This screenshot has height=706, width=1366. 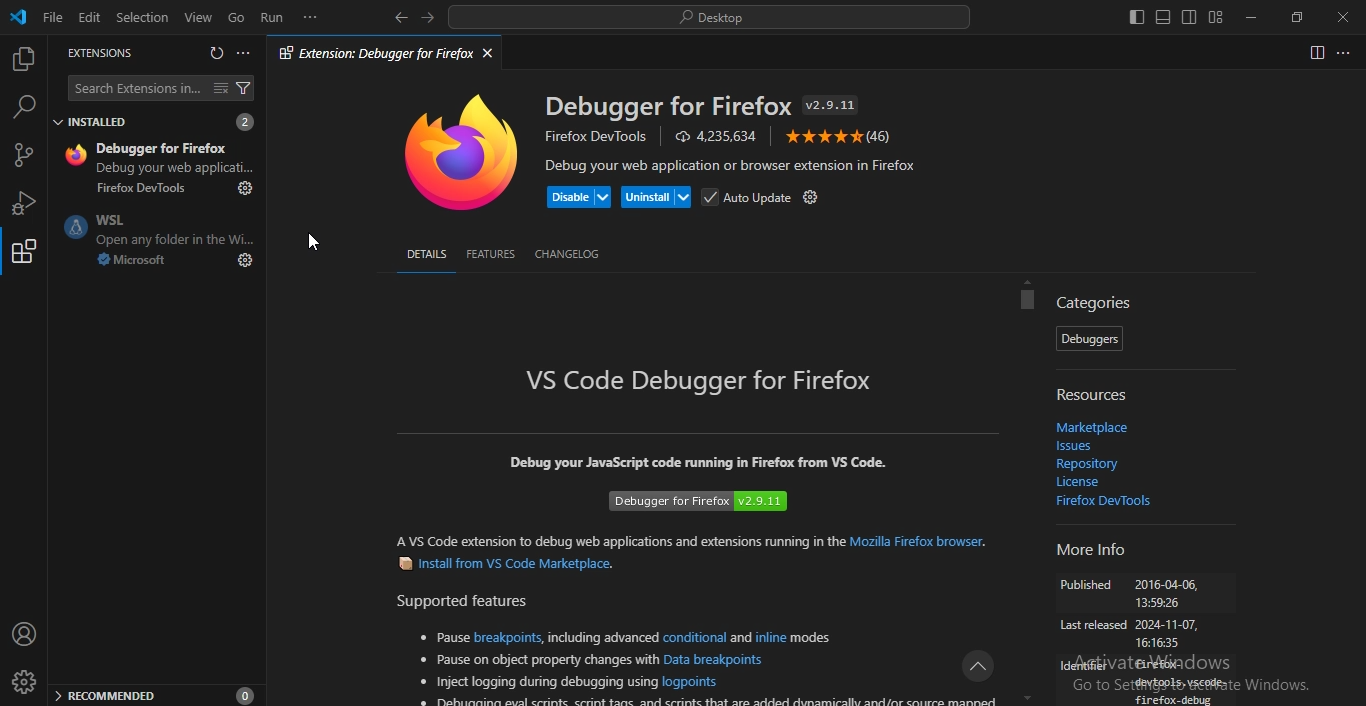 I want to click on scrollbar, so click(x=1029, y=302).